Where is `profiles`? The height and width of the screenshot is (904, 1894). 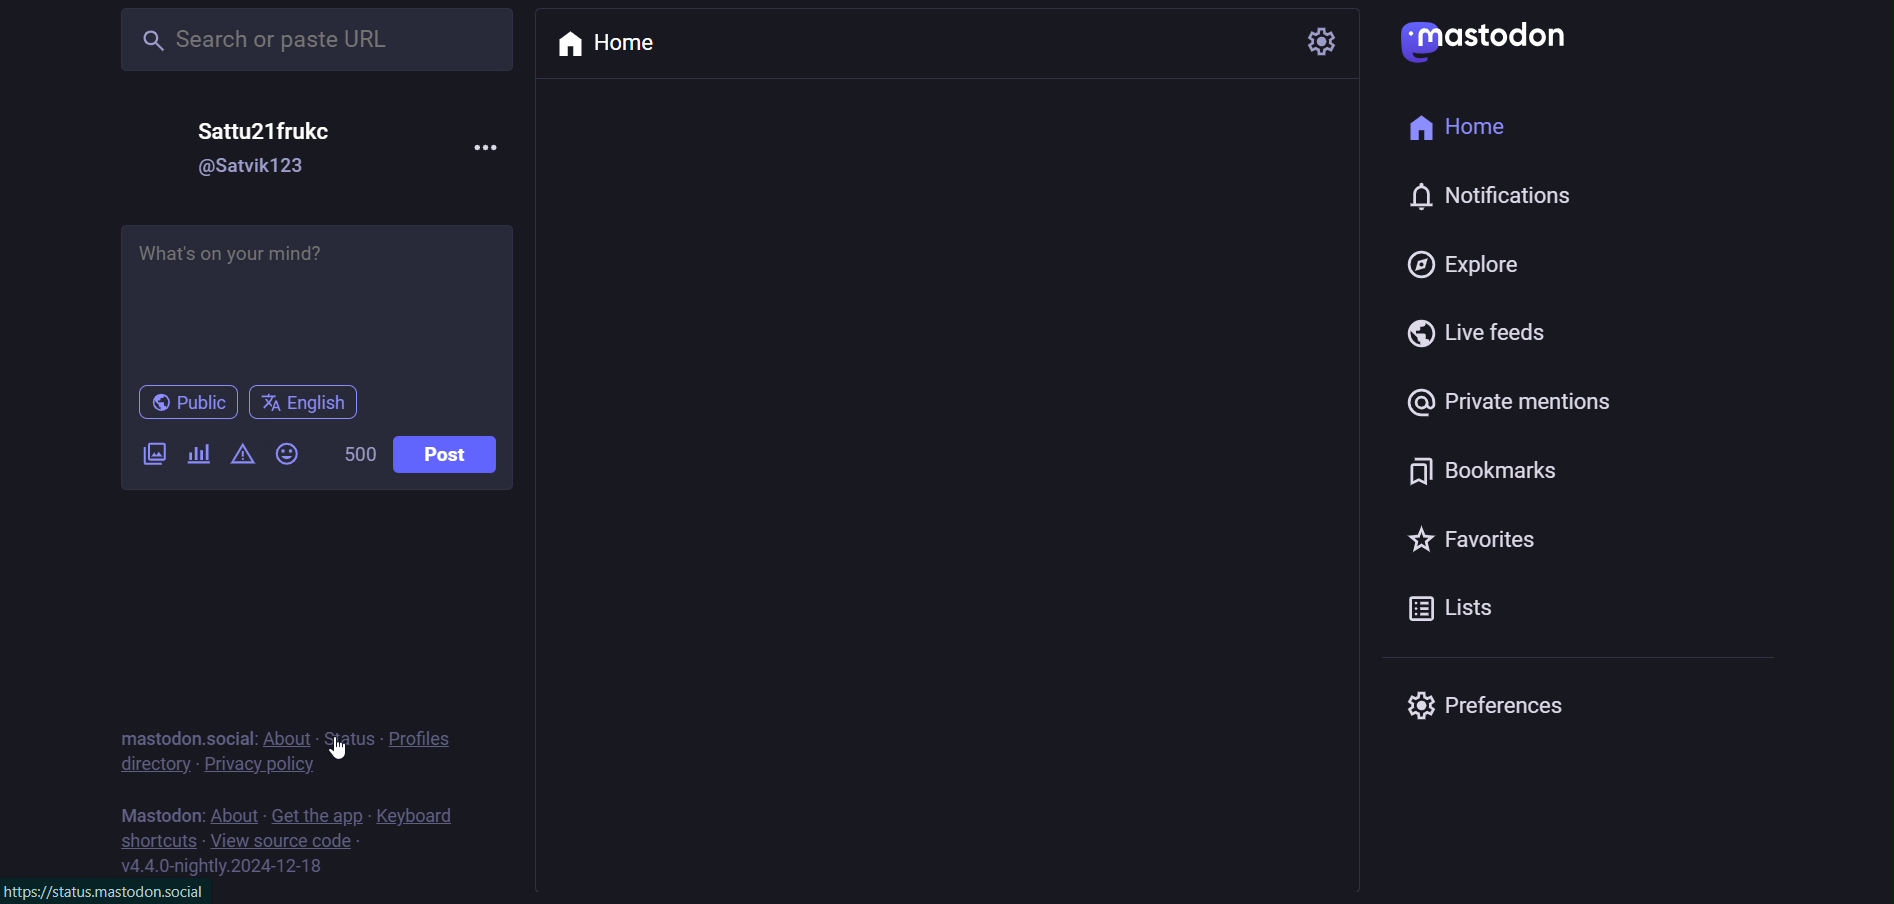
profiles is located at coordinates (421, 739).